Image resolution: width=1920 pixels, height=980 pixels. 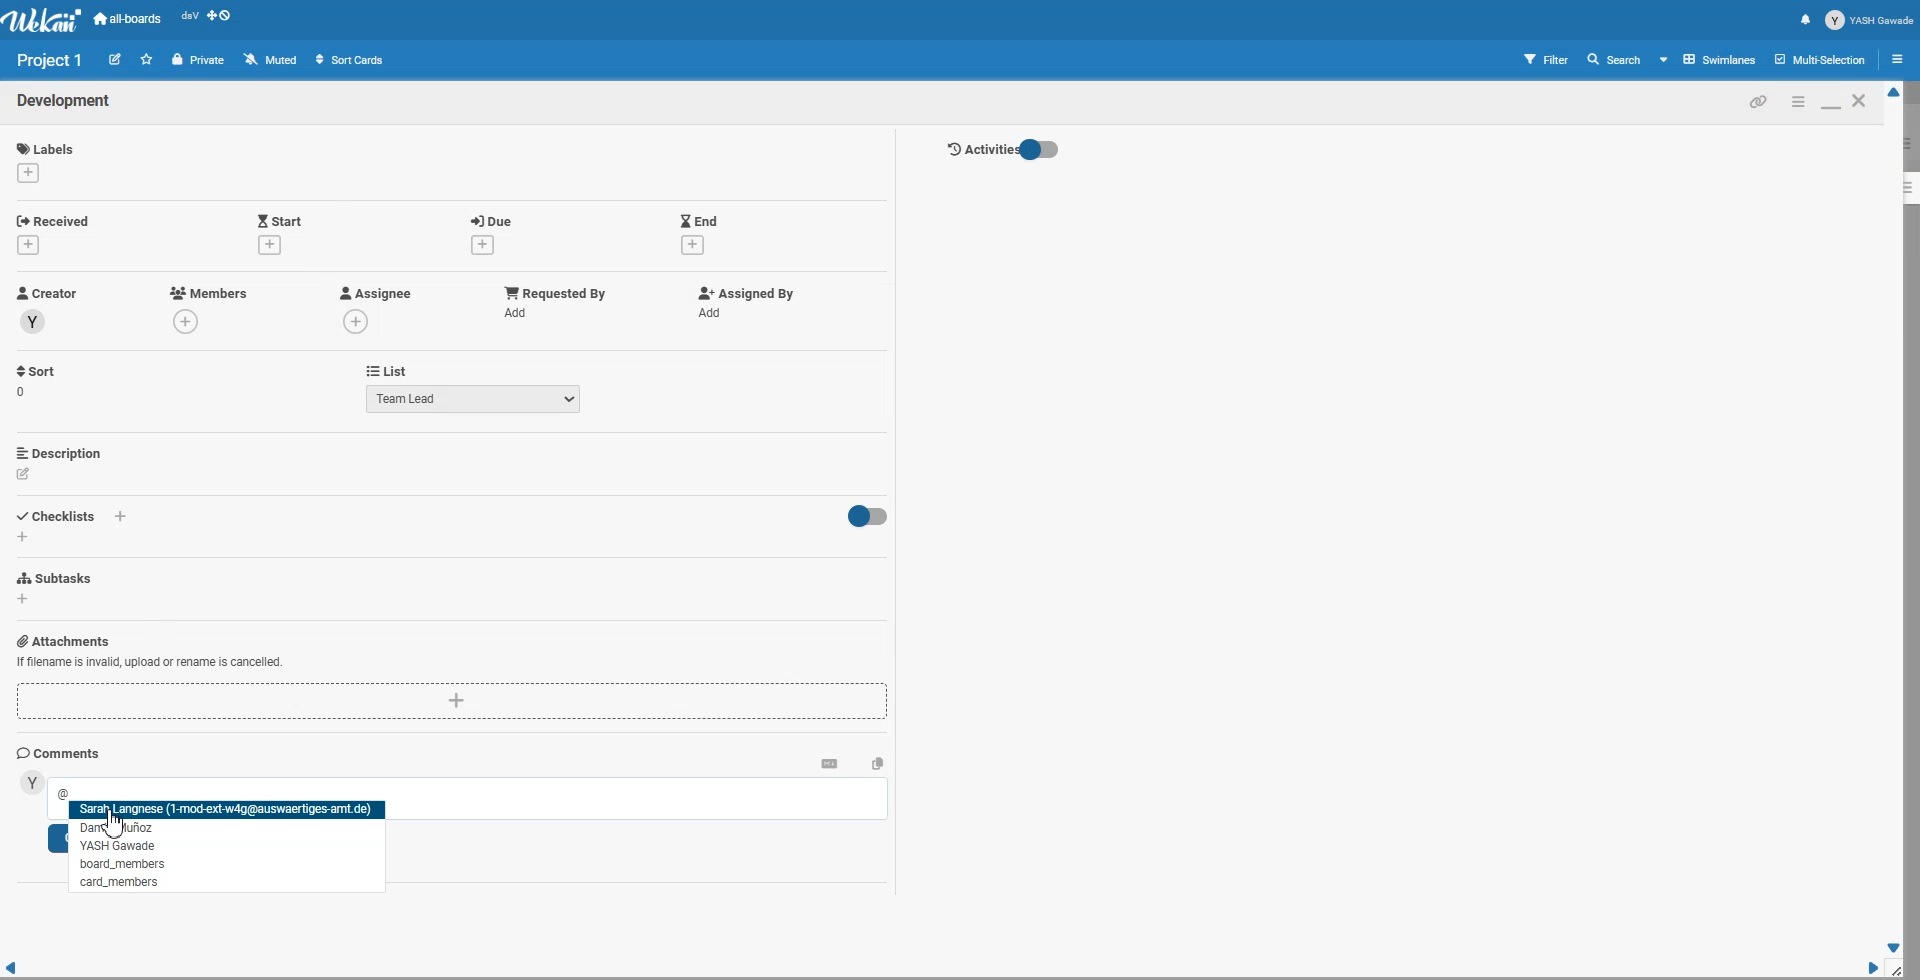 I want to click on Copy text to clipboard, so click(x=878, y=762).